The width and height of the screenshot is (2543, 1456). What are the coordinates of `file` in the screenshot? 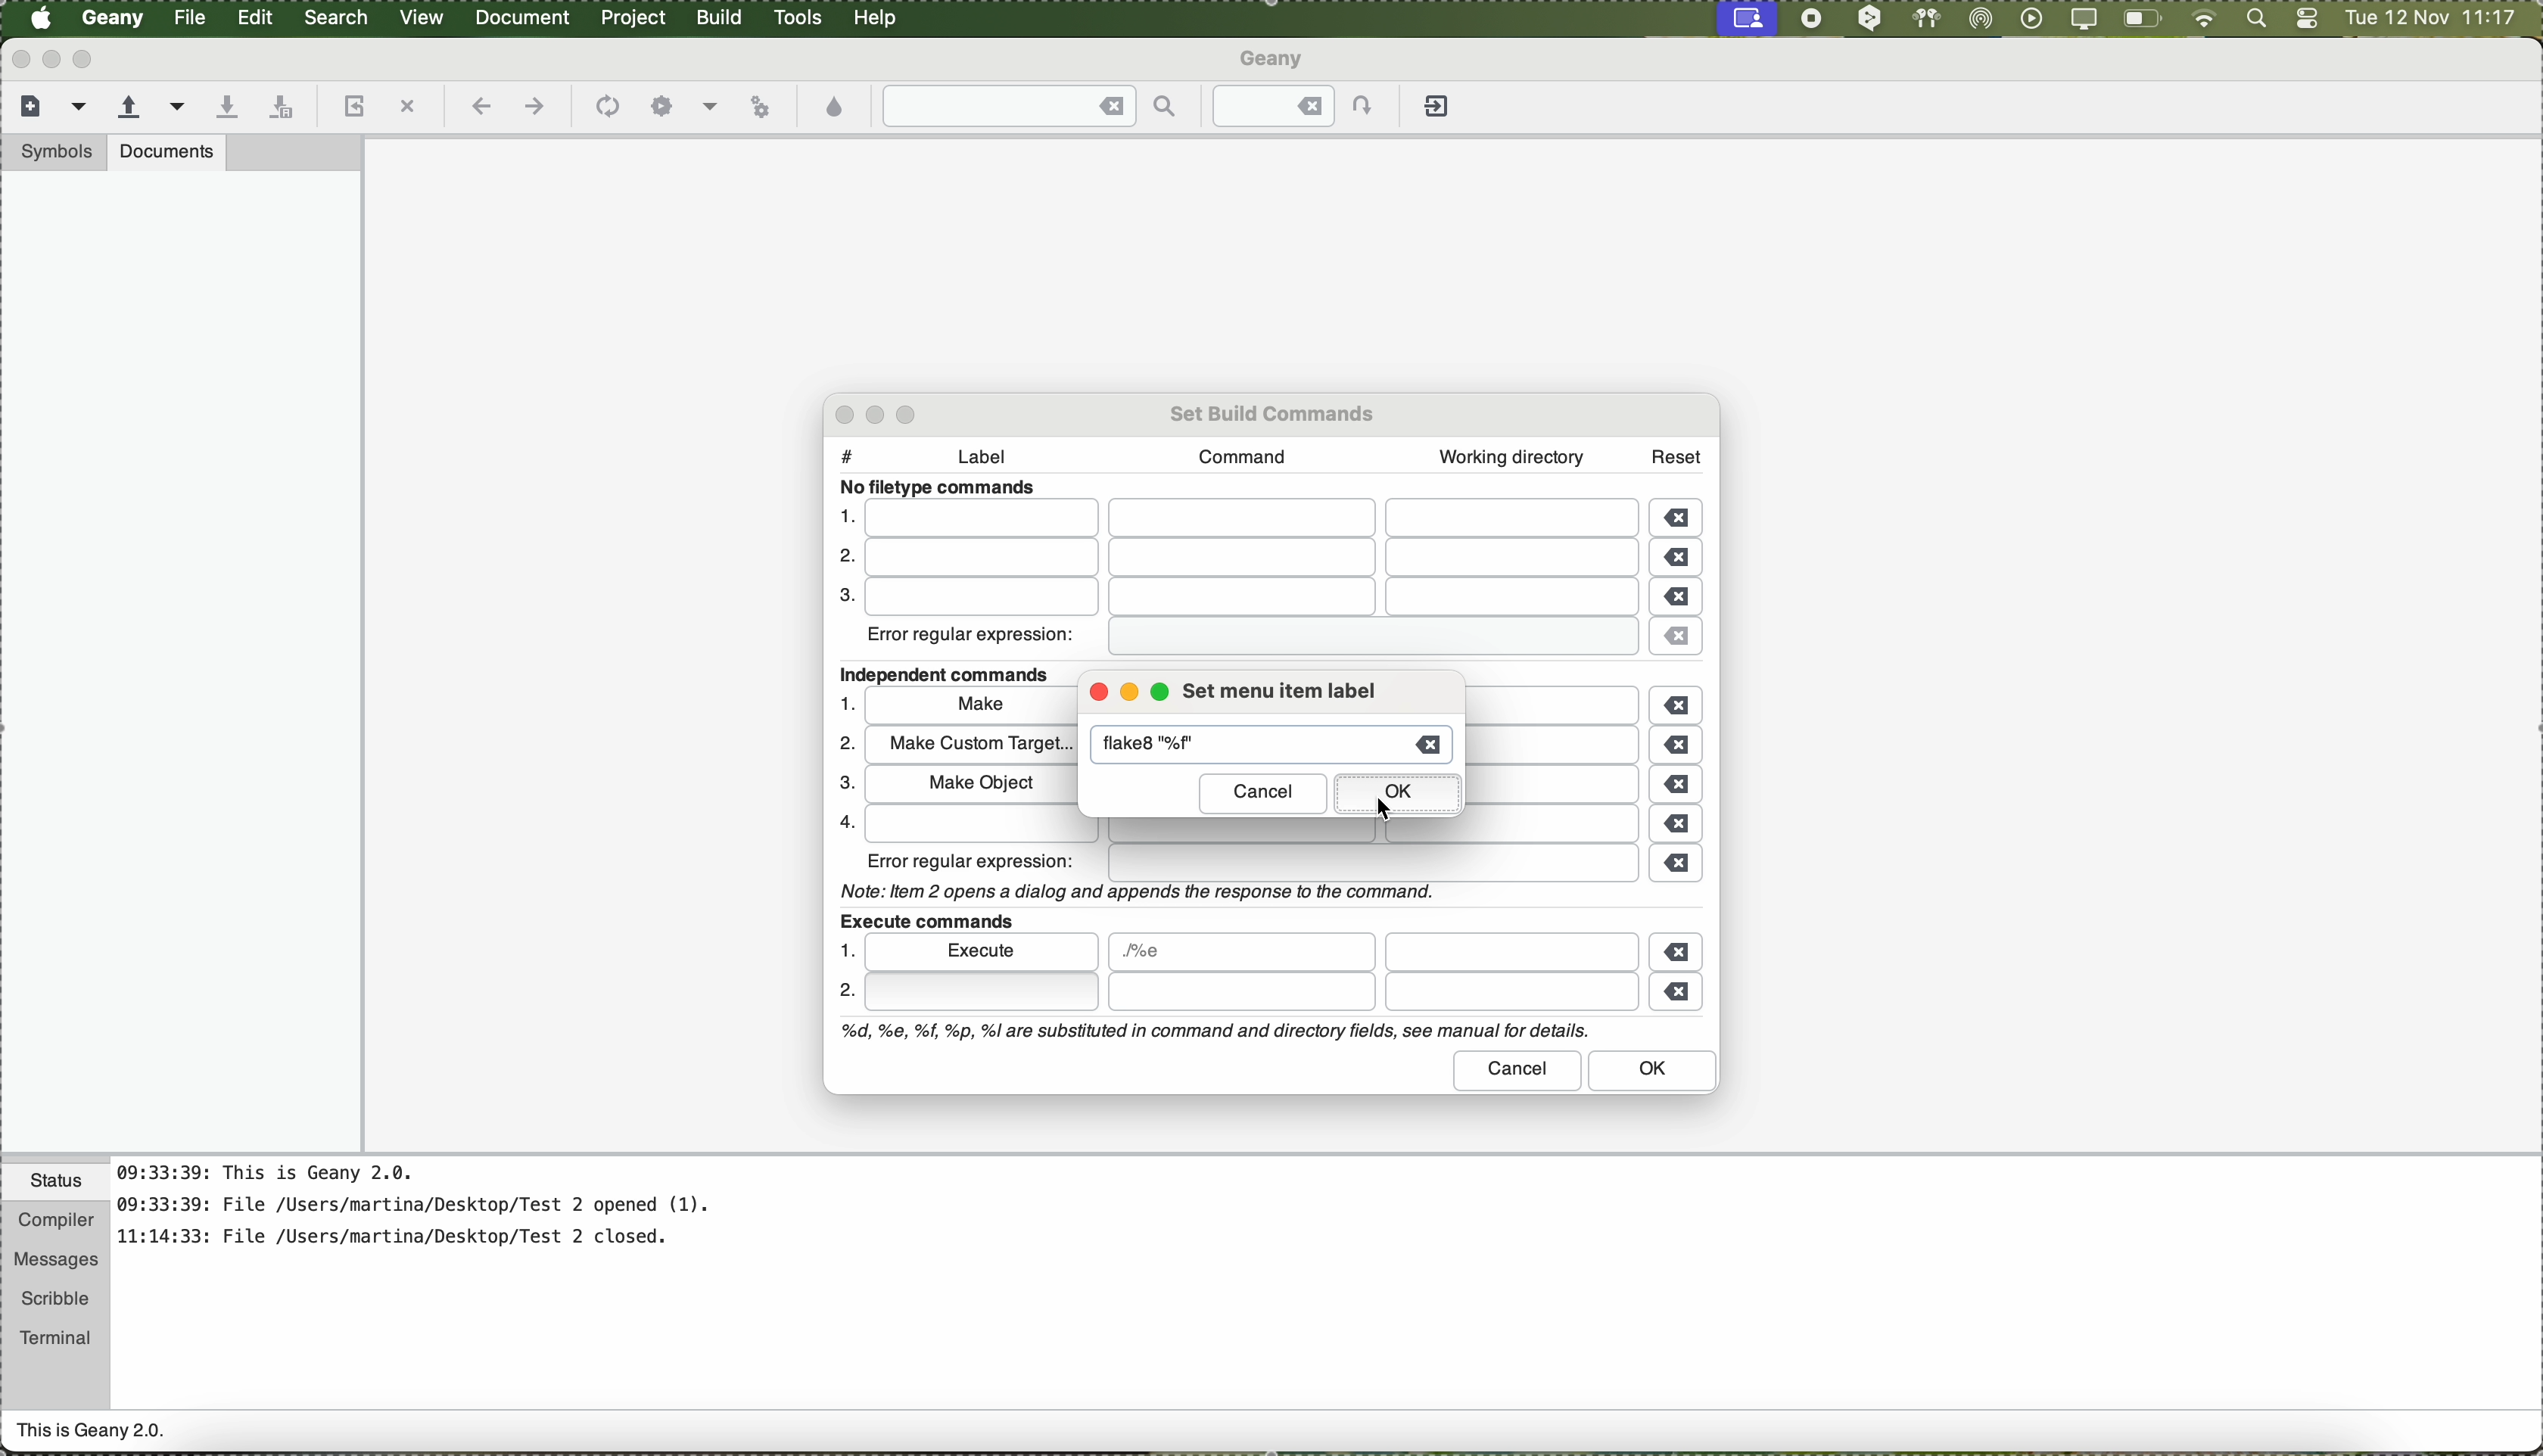 It's located at (1247, 598).